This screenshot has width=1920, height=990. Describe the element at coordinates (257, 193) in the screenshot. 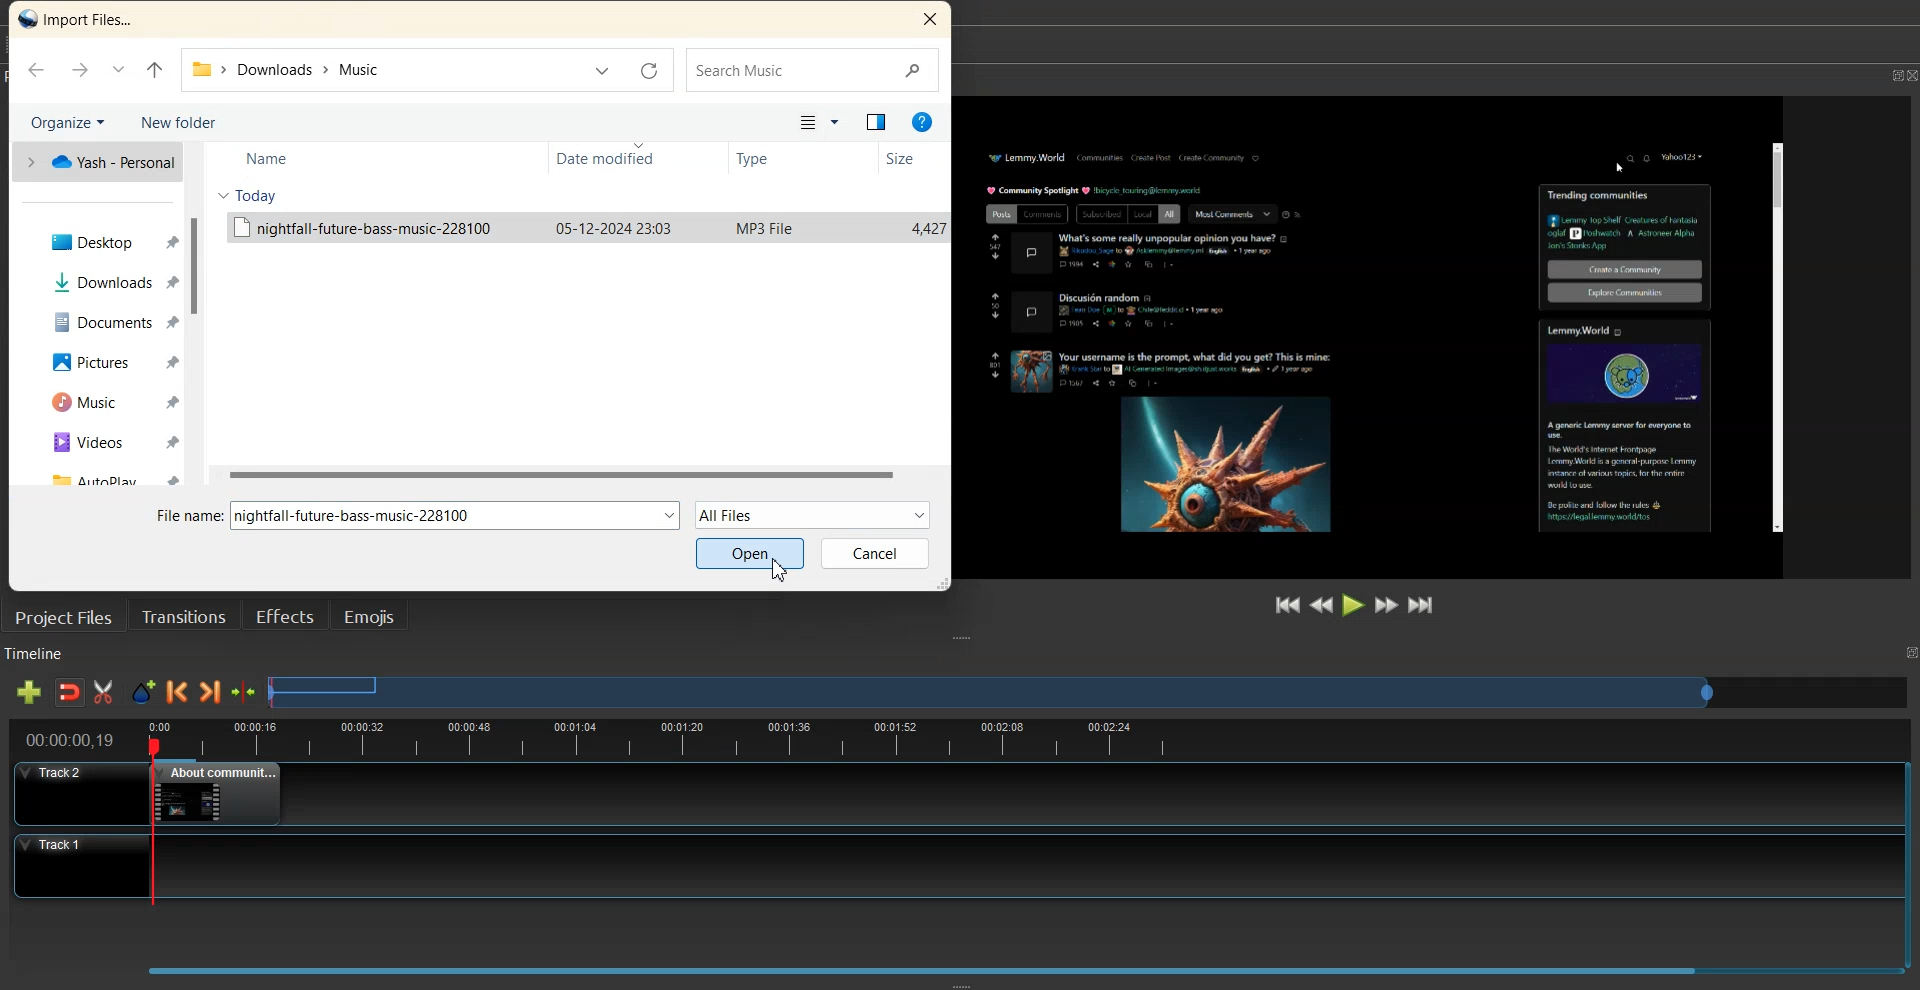

I see `Today` at that location.